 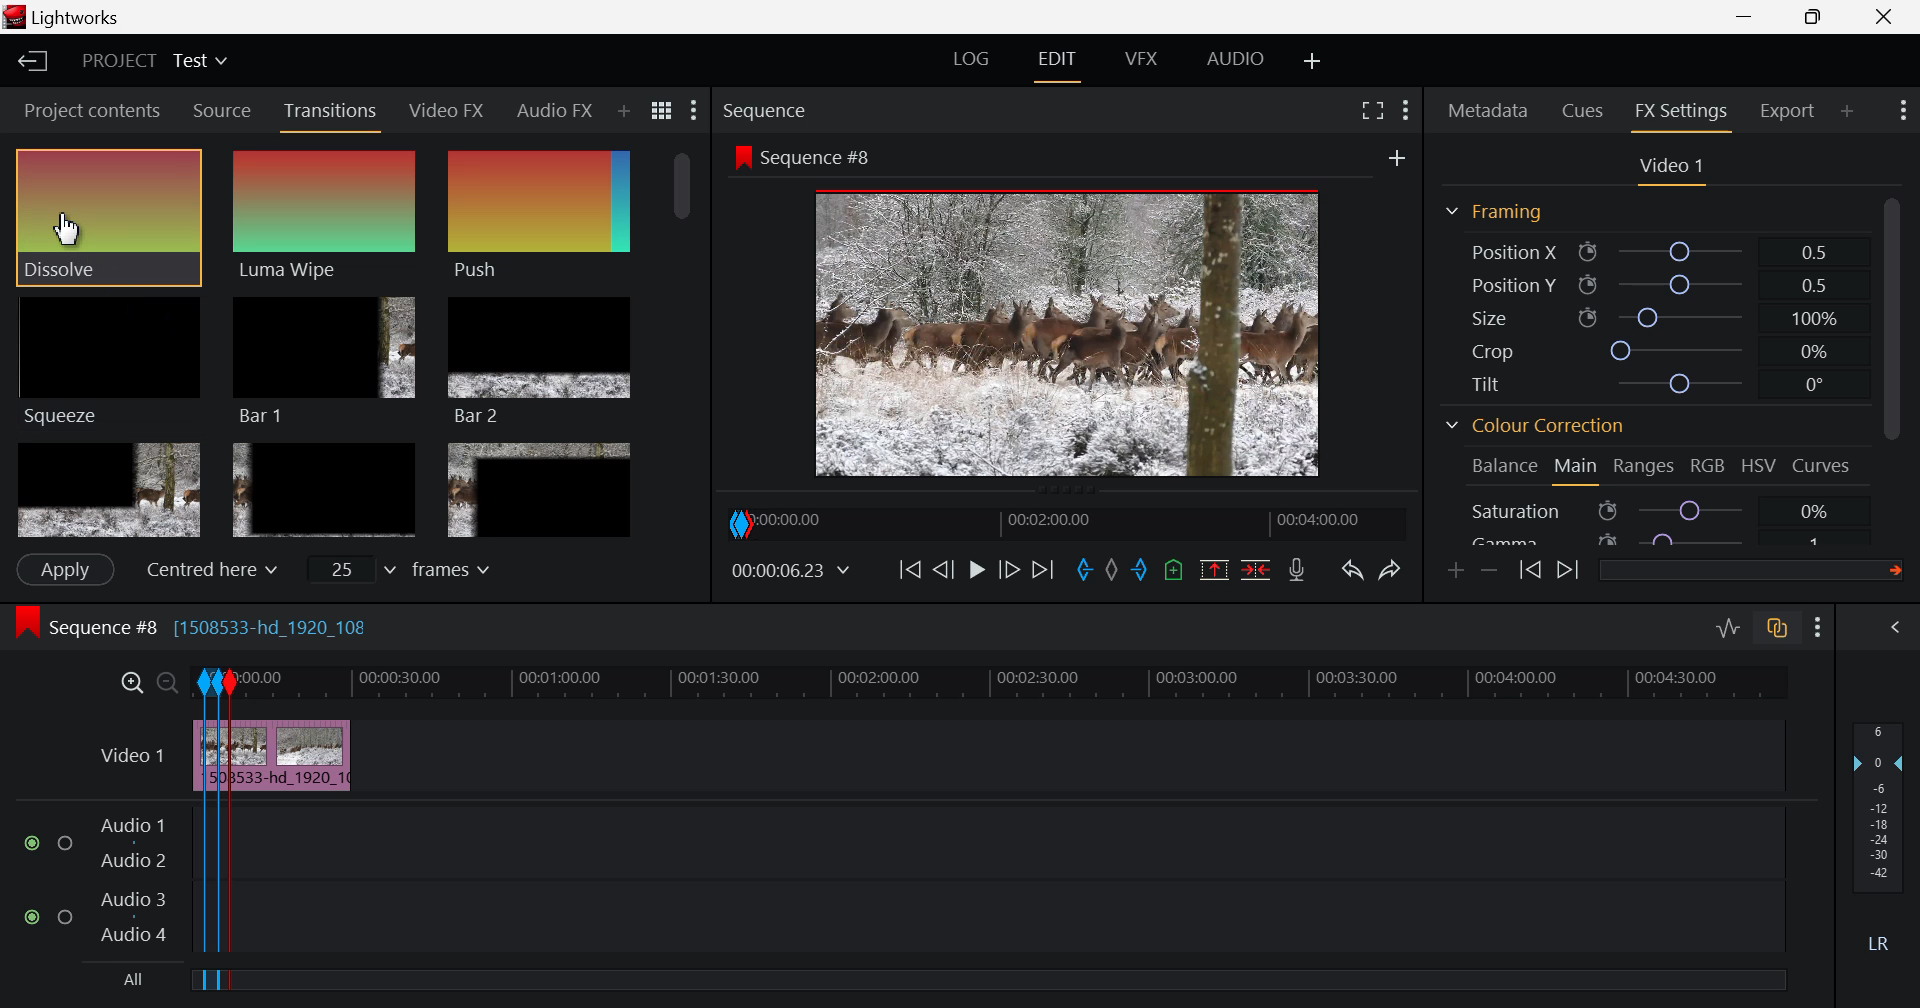 I want to click on Box 4, so click(x=107, y=491).